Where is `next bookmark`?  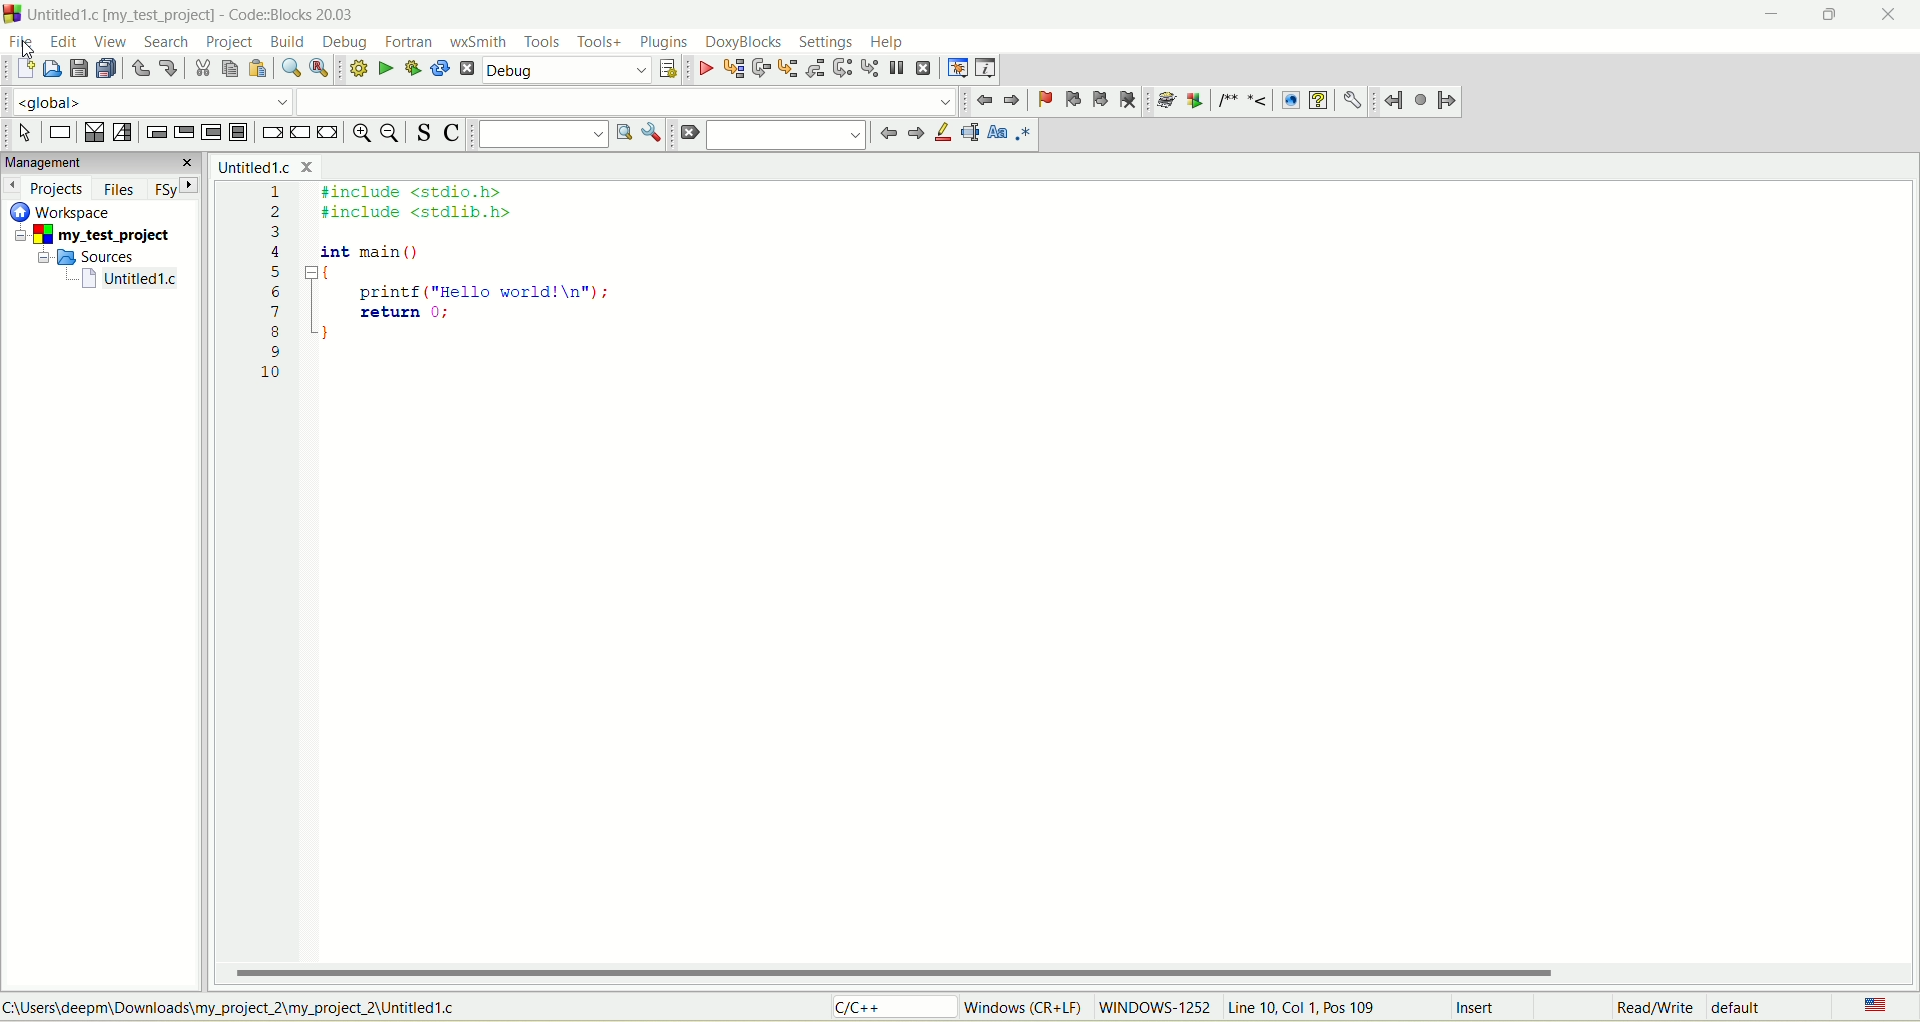 next bookmark is located at coordinates (1101, 100).